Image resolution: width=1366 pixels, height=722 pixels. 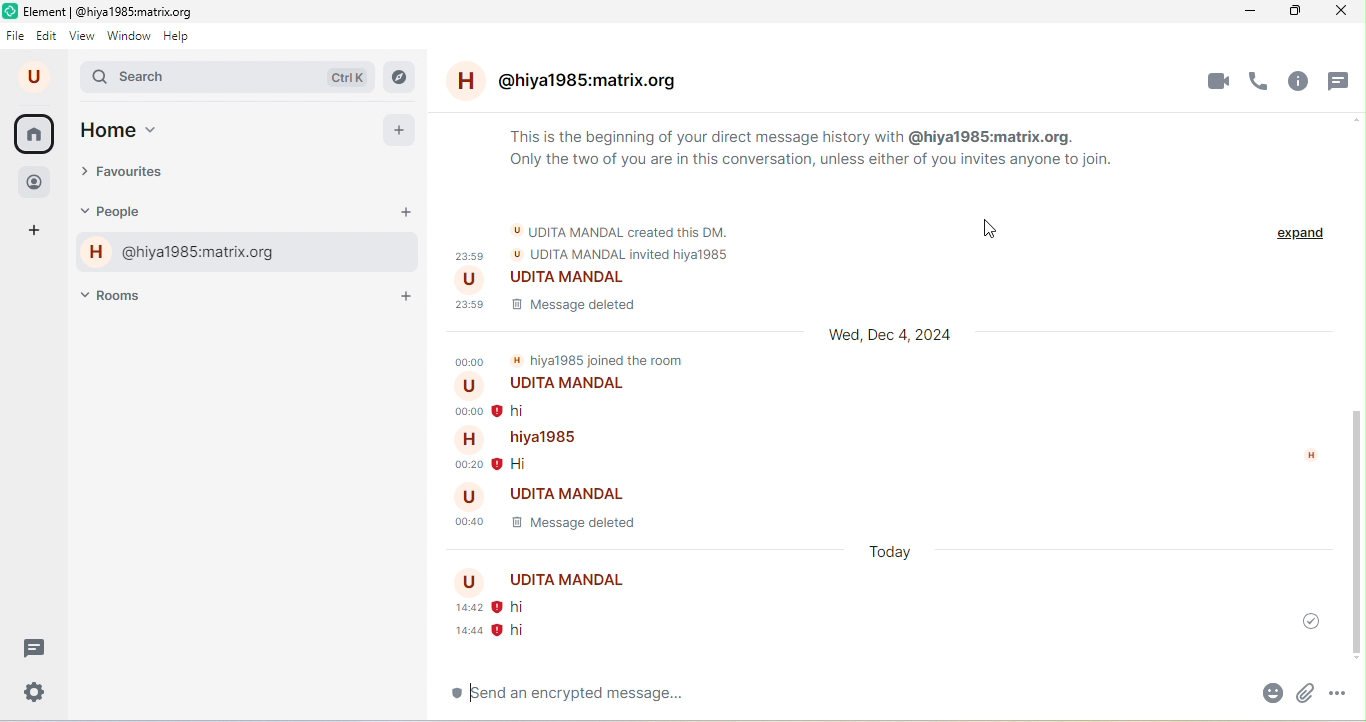 I want to click on rooms, so click(x=121, y=294).